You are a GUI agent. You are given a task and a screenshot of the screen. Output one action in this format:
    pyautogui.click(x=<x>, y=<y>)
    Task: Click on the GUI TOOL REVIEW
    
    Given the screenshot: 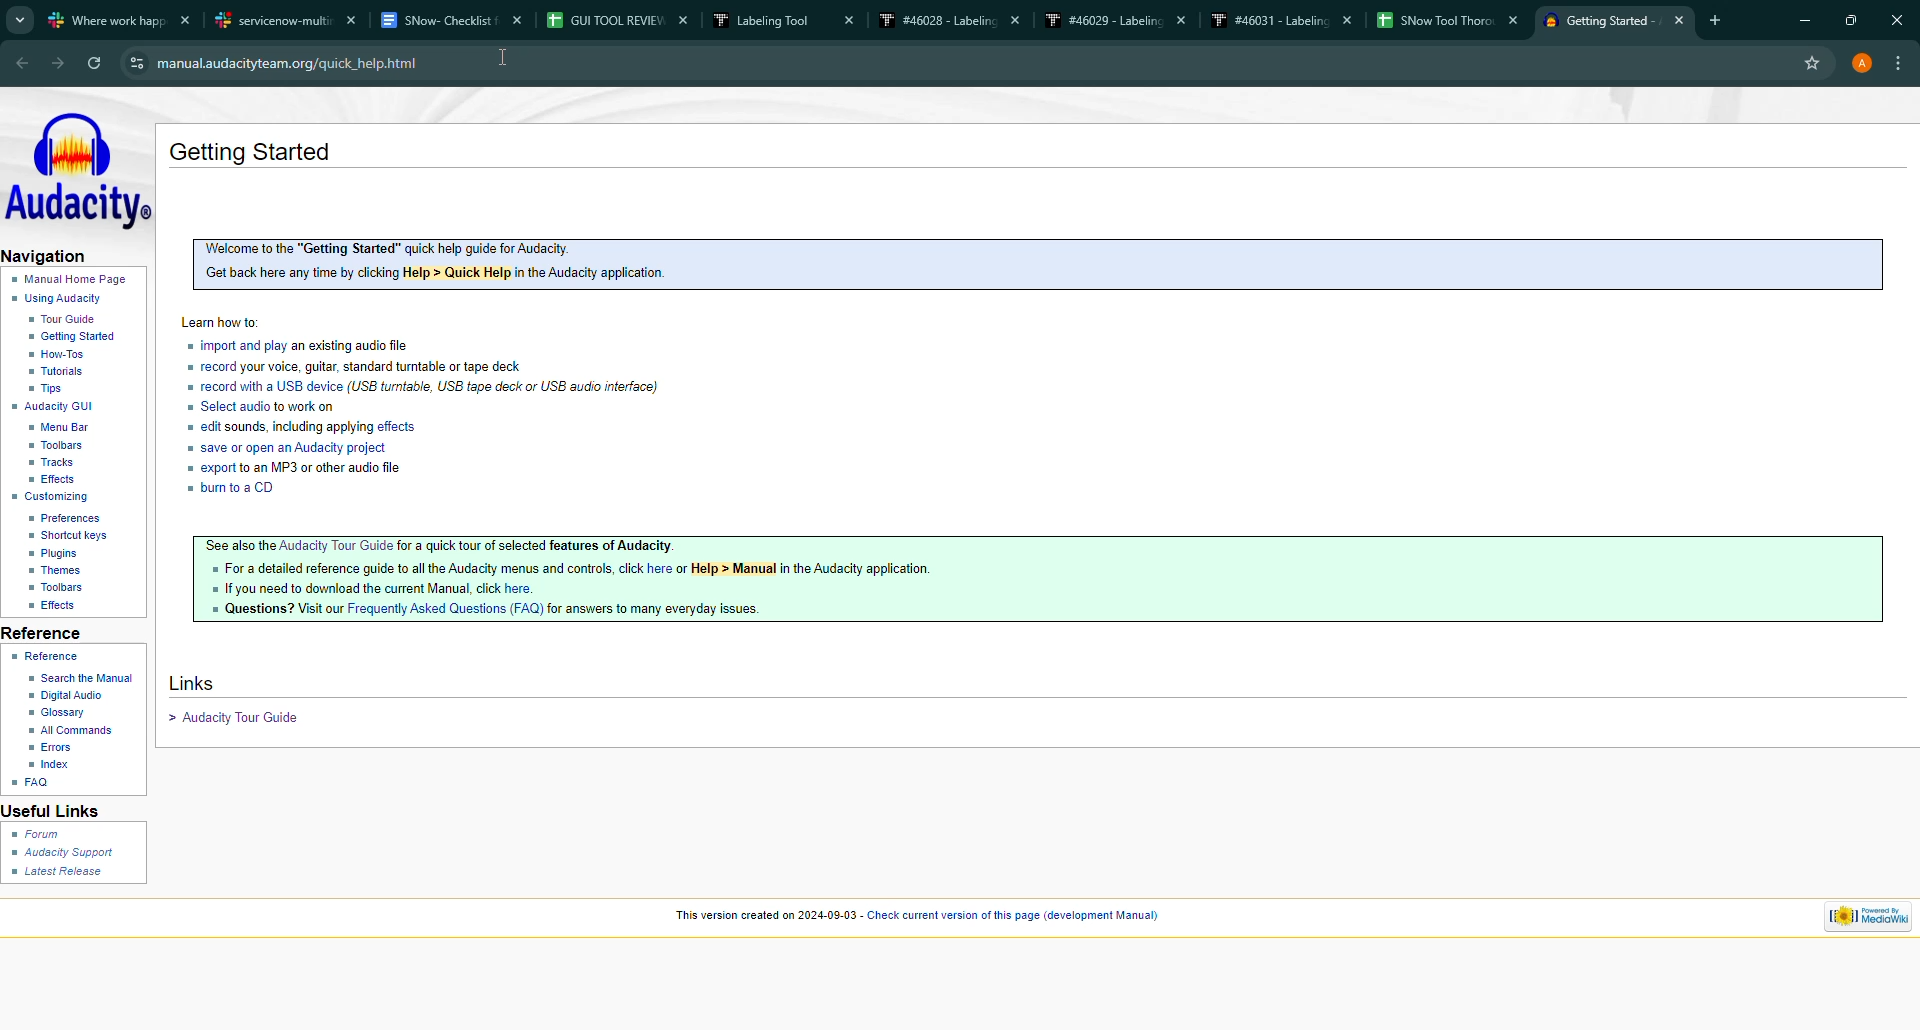 What is the action you would take?
    pyautogui.click(x=616, y=22)
    